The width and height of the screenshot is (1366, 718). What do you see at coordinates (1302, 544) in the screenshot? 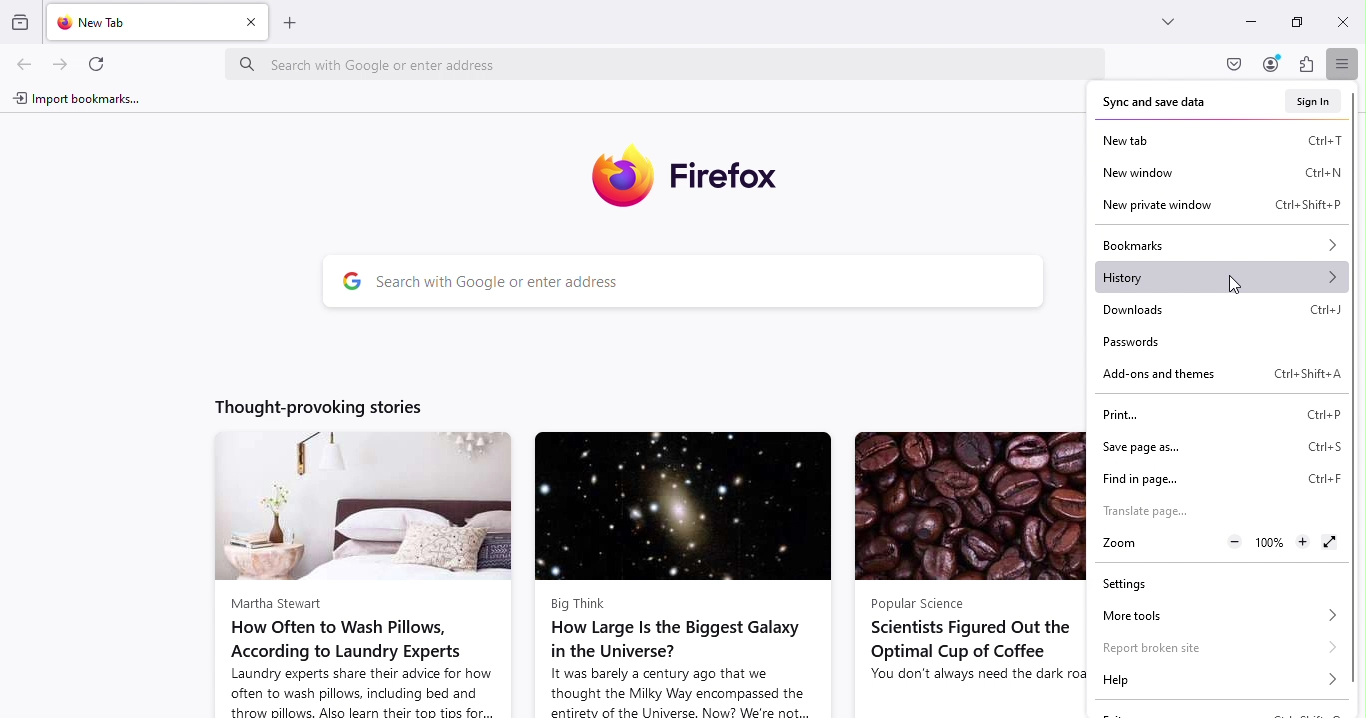
I see `Zoom in` at bounding box center [1302, 544].